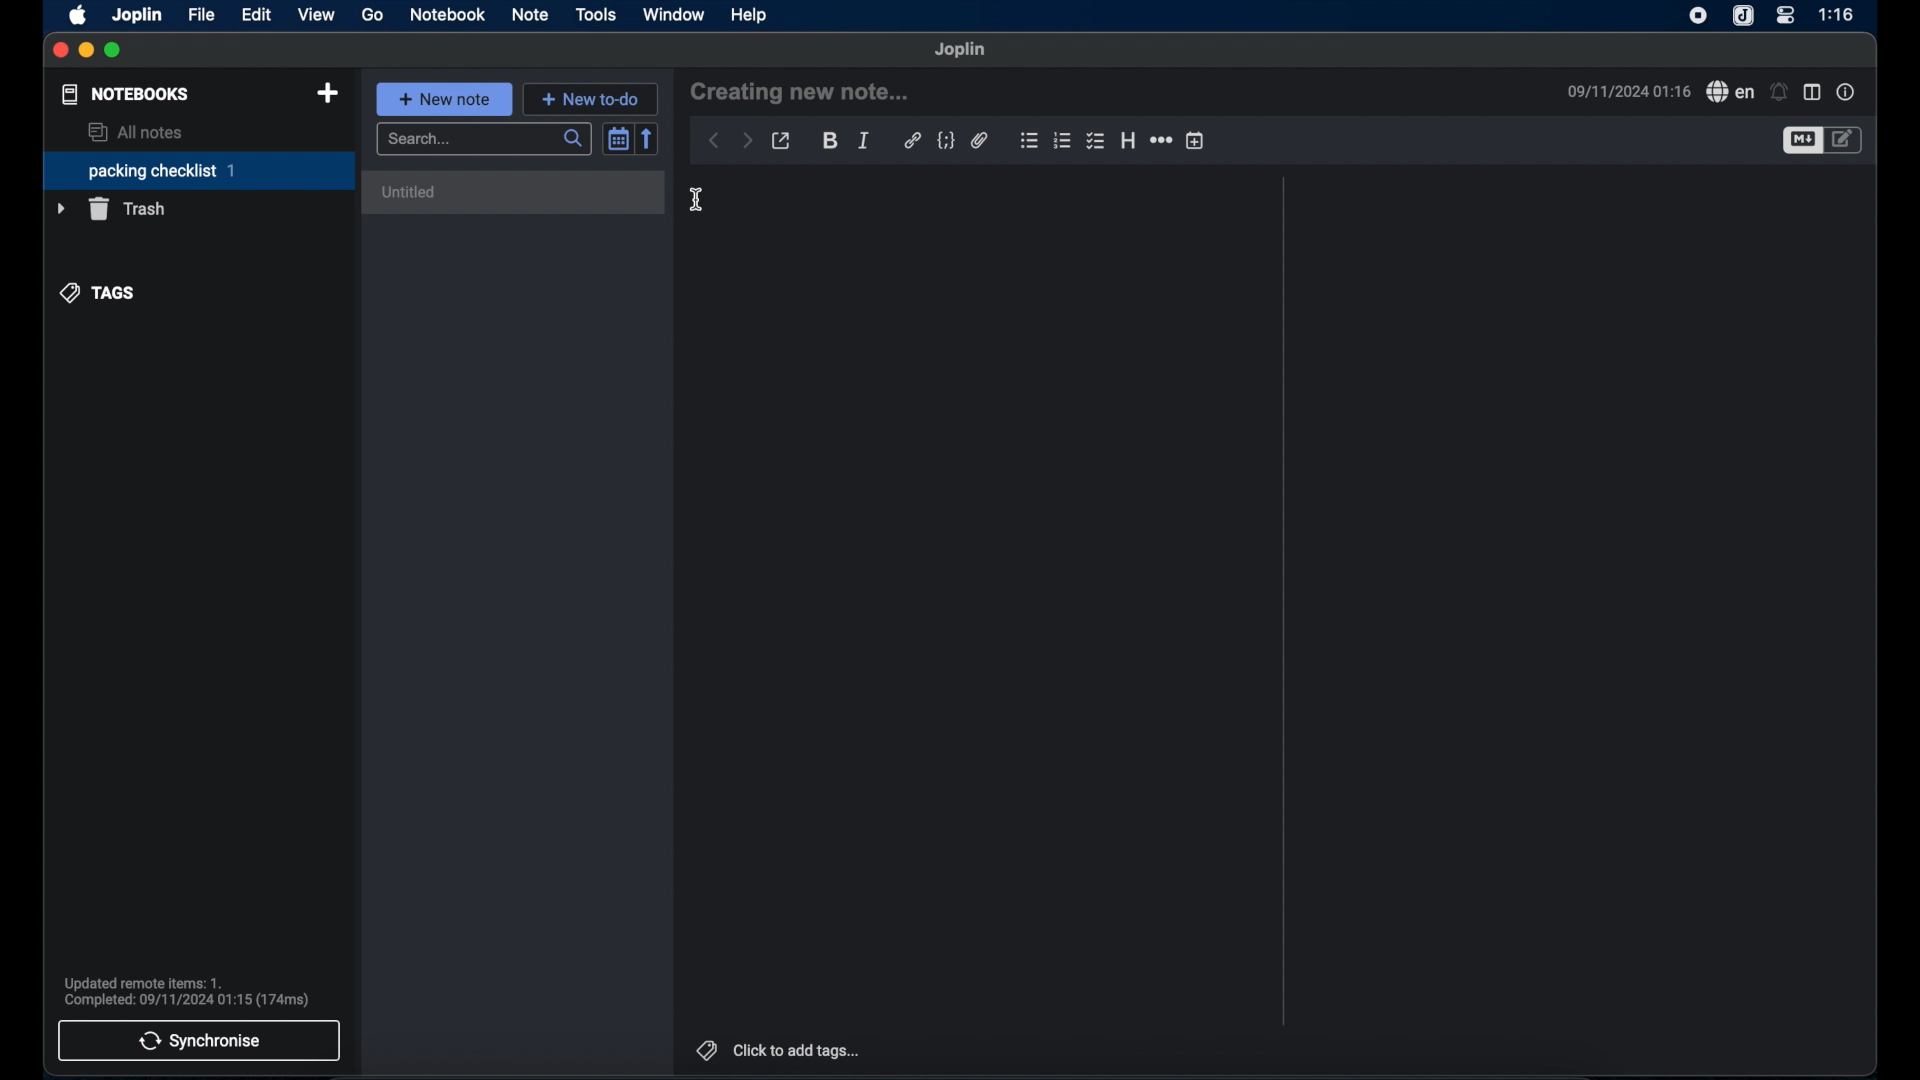 Image resolution: width=1920 pixels, height=1080 pixels. I want to click on view, so click(317, 14).